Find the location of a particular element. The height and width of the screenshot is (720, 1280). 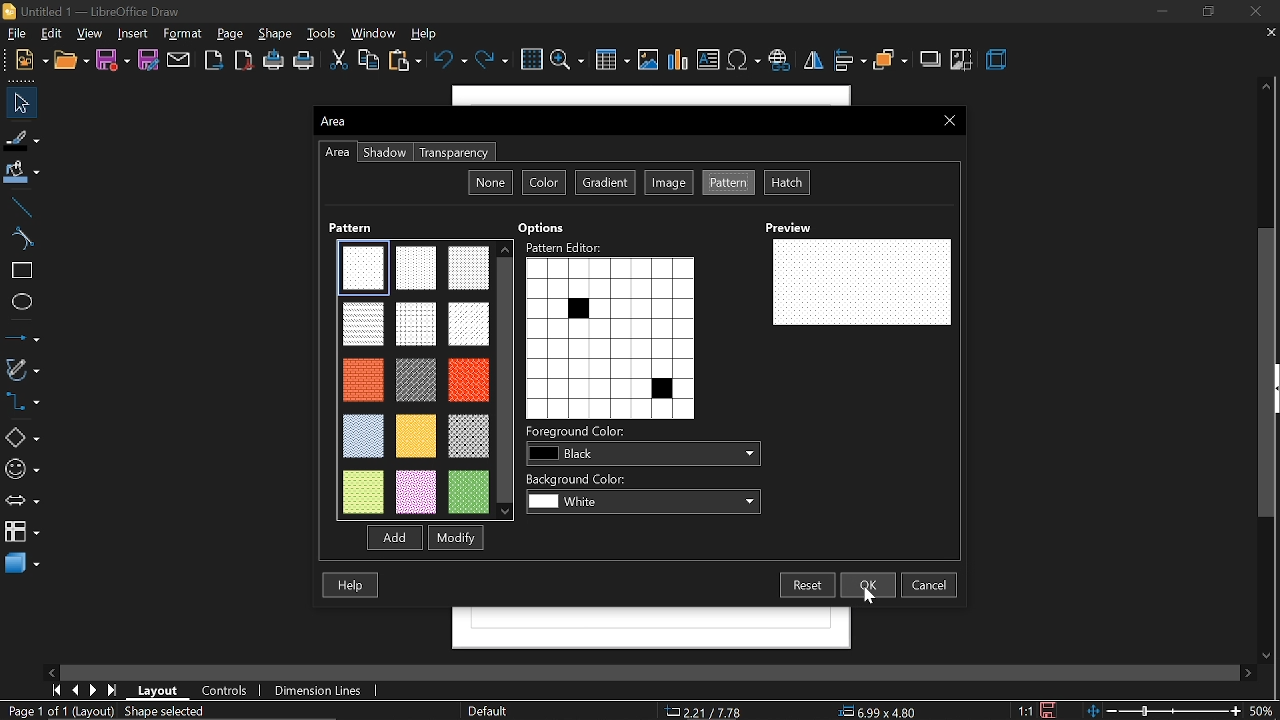

logo is located at coordinates (8, 10).